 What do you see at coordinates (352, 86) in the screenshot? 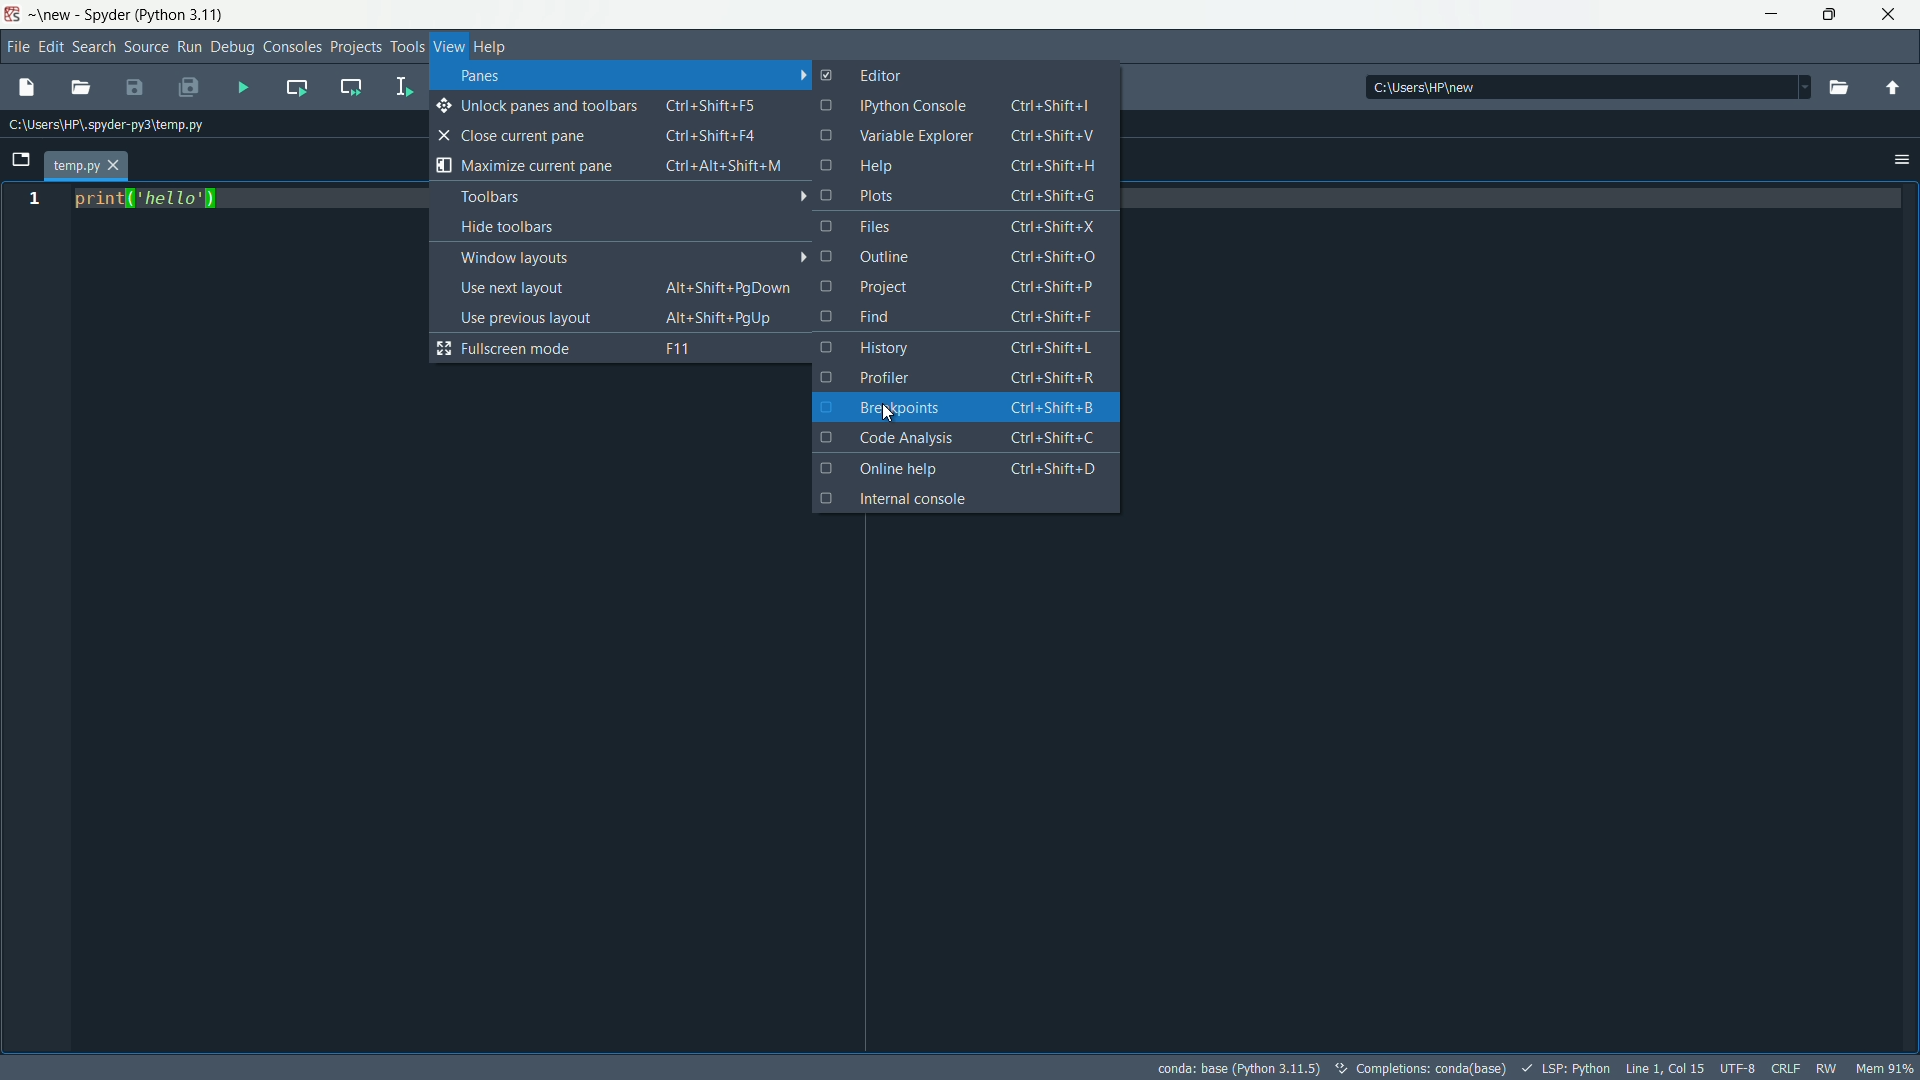
I see `run current cell and go to the next one` at bounding box center [352, 86].